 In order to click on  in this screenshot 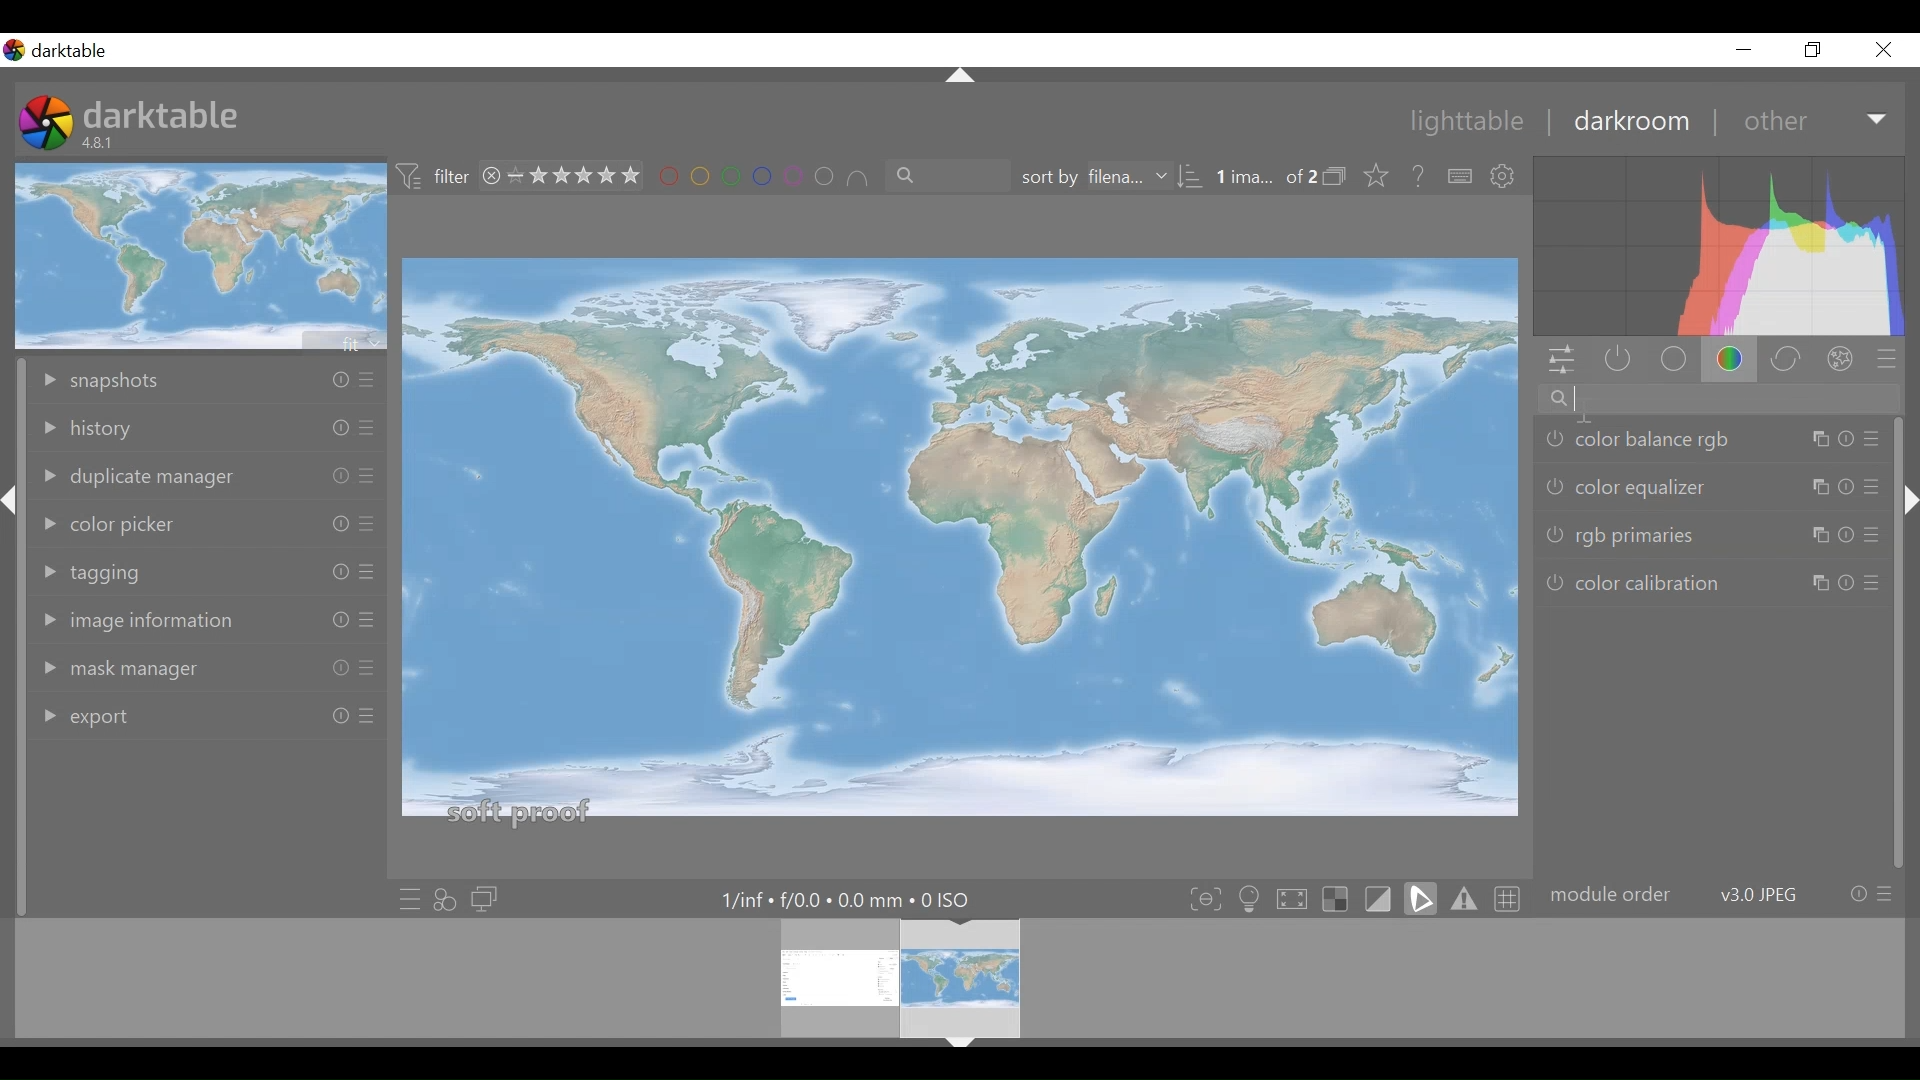, I will do `click(1815, 49)`.